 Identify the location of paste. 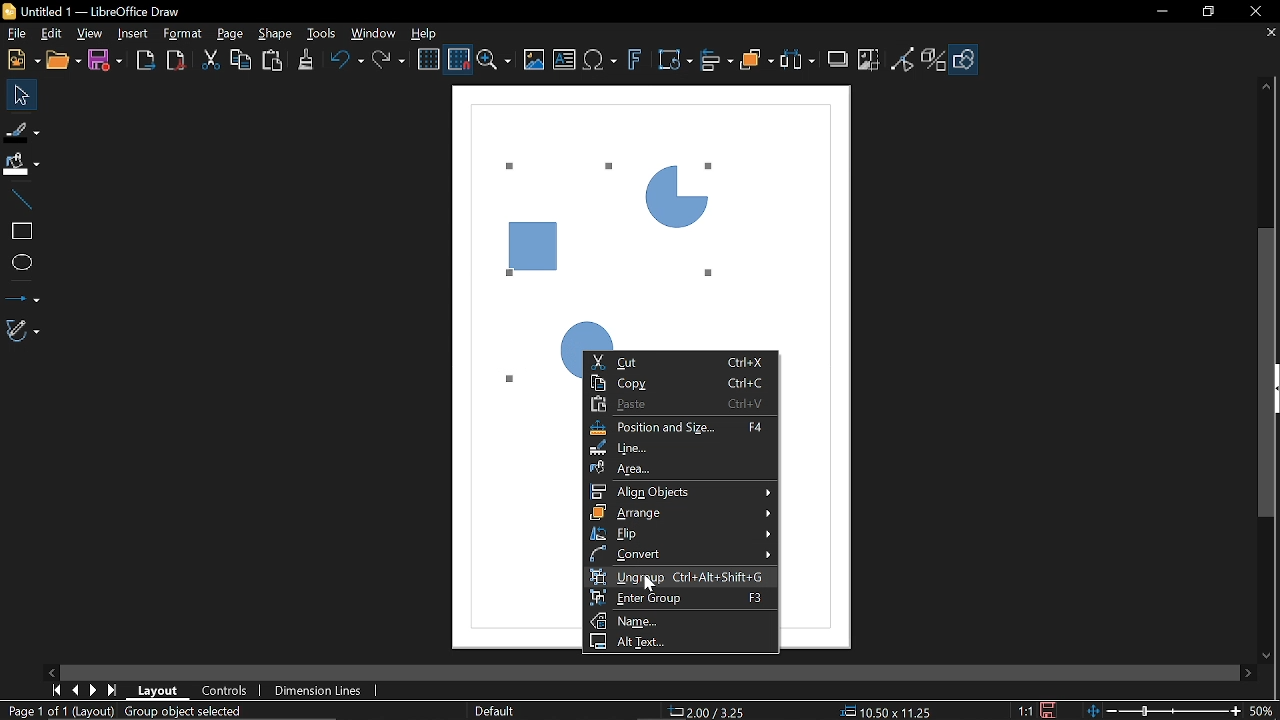
(683, 404).